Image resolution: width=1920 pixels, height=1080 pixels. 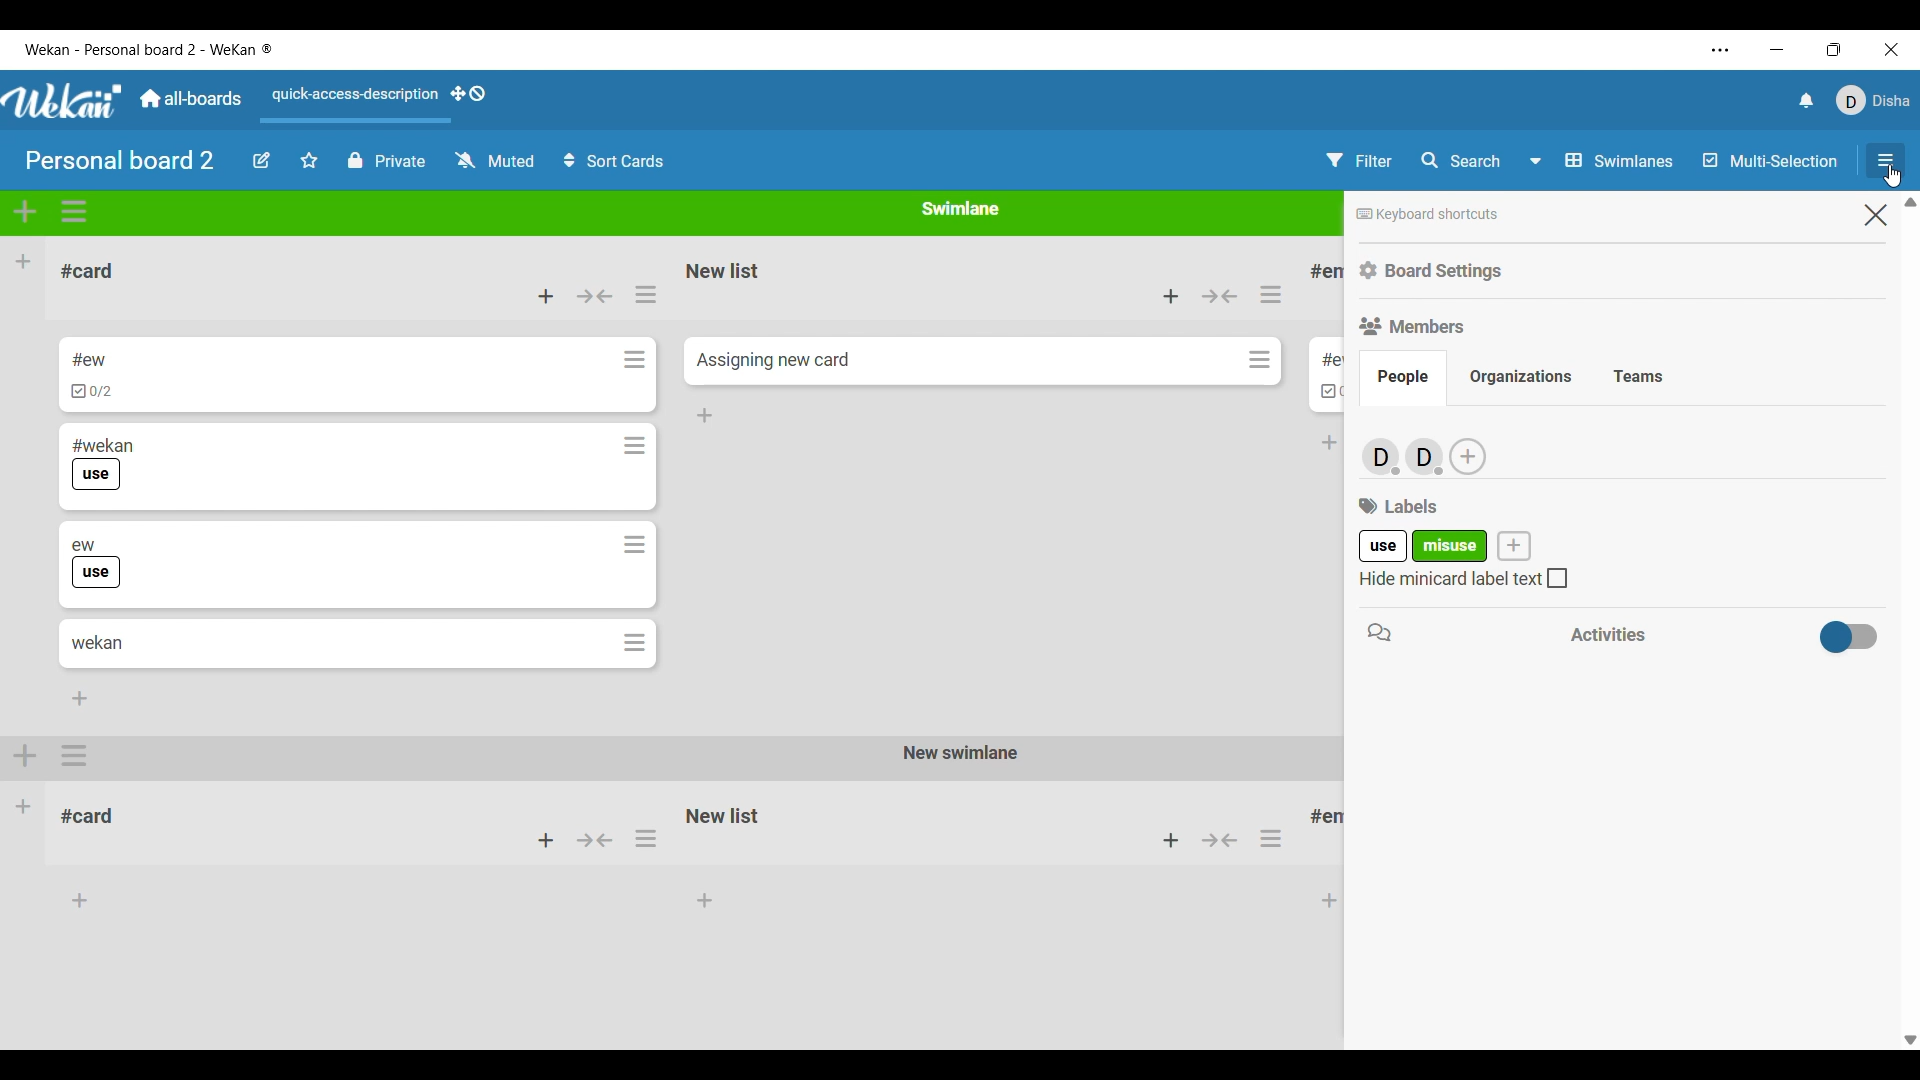 What do you see at coordinates (95, 563) in the screenshot?
I see `Card title and label` at bounding box center [95, 563].